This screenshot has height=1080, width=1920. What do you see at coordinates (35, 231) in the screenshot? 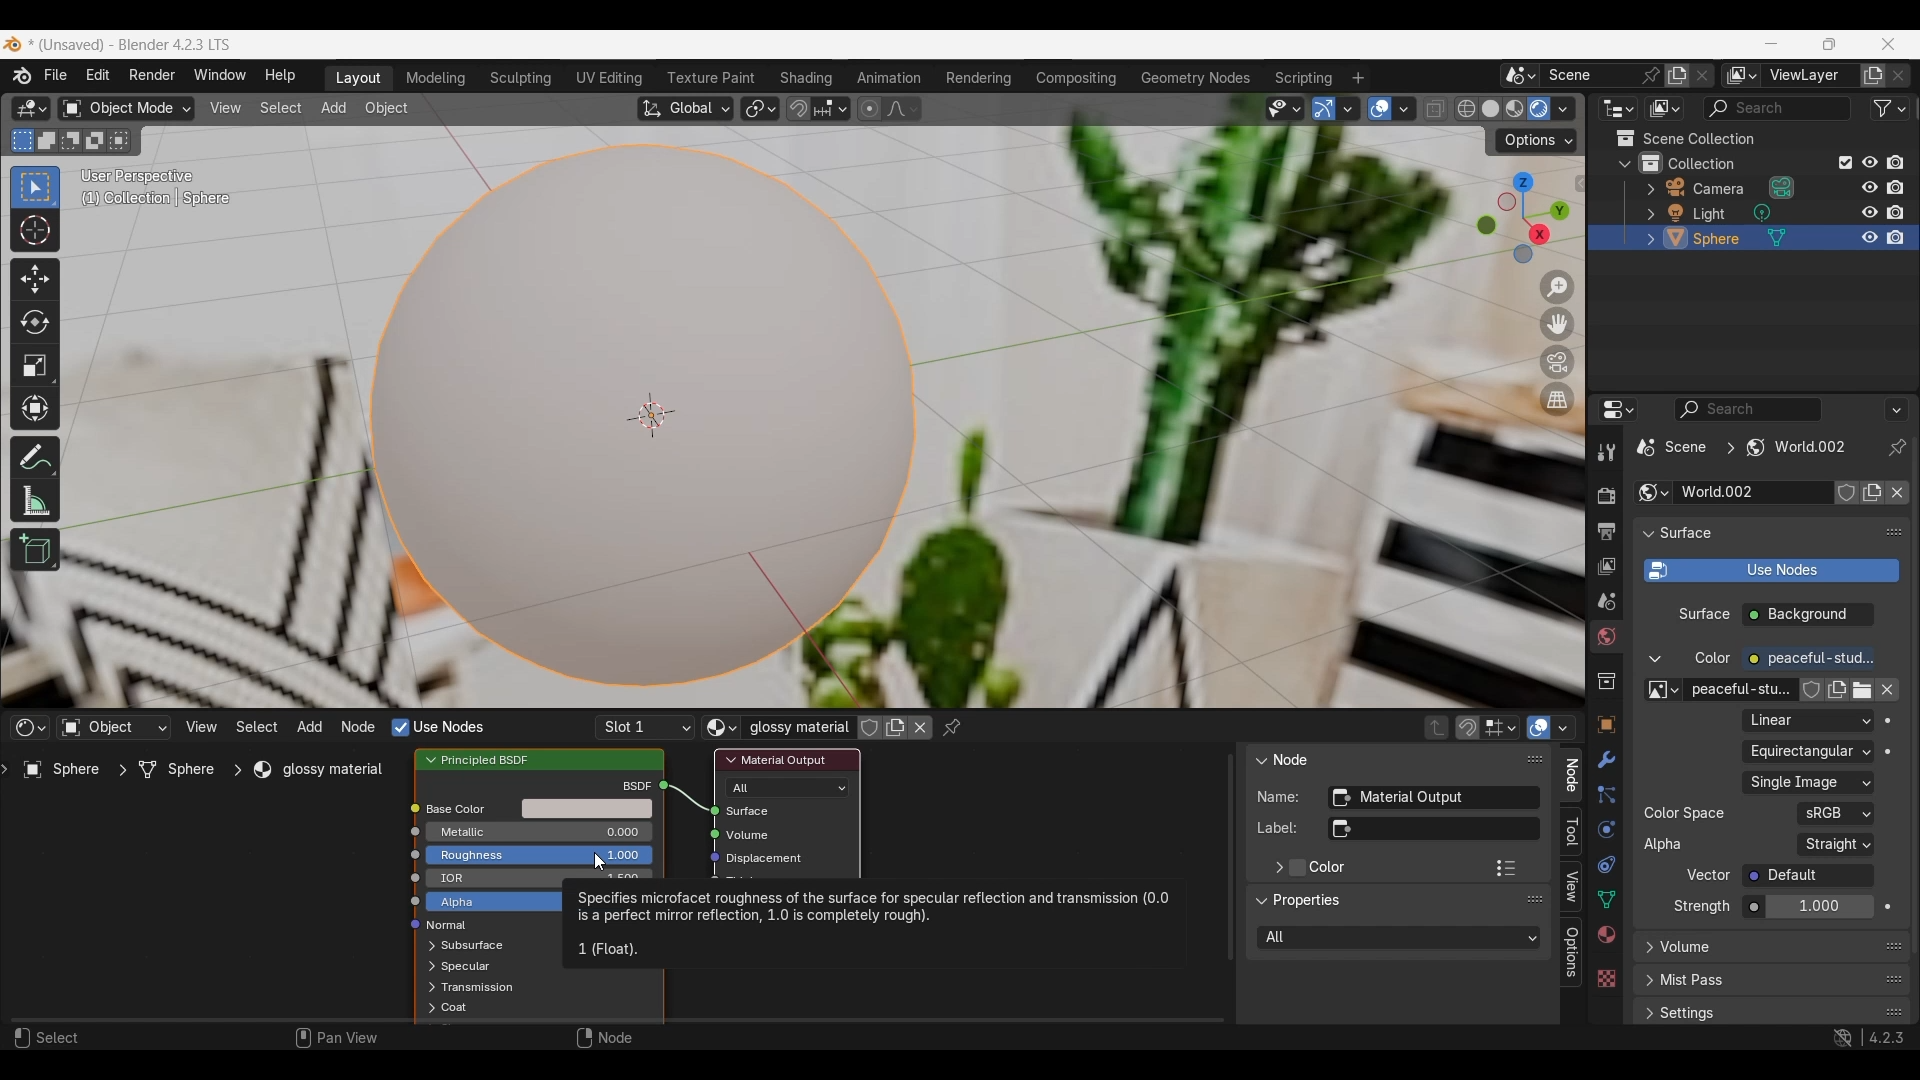
I see `Cursor` at bounding box center [35, 231].